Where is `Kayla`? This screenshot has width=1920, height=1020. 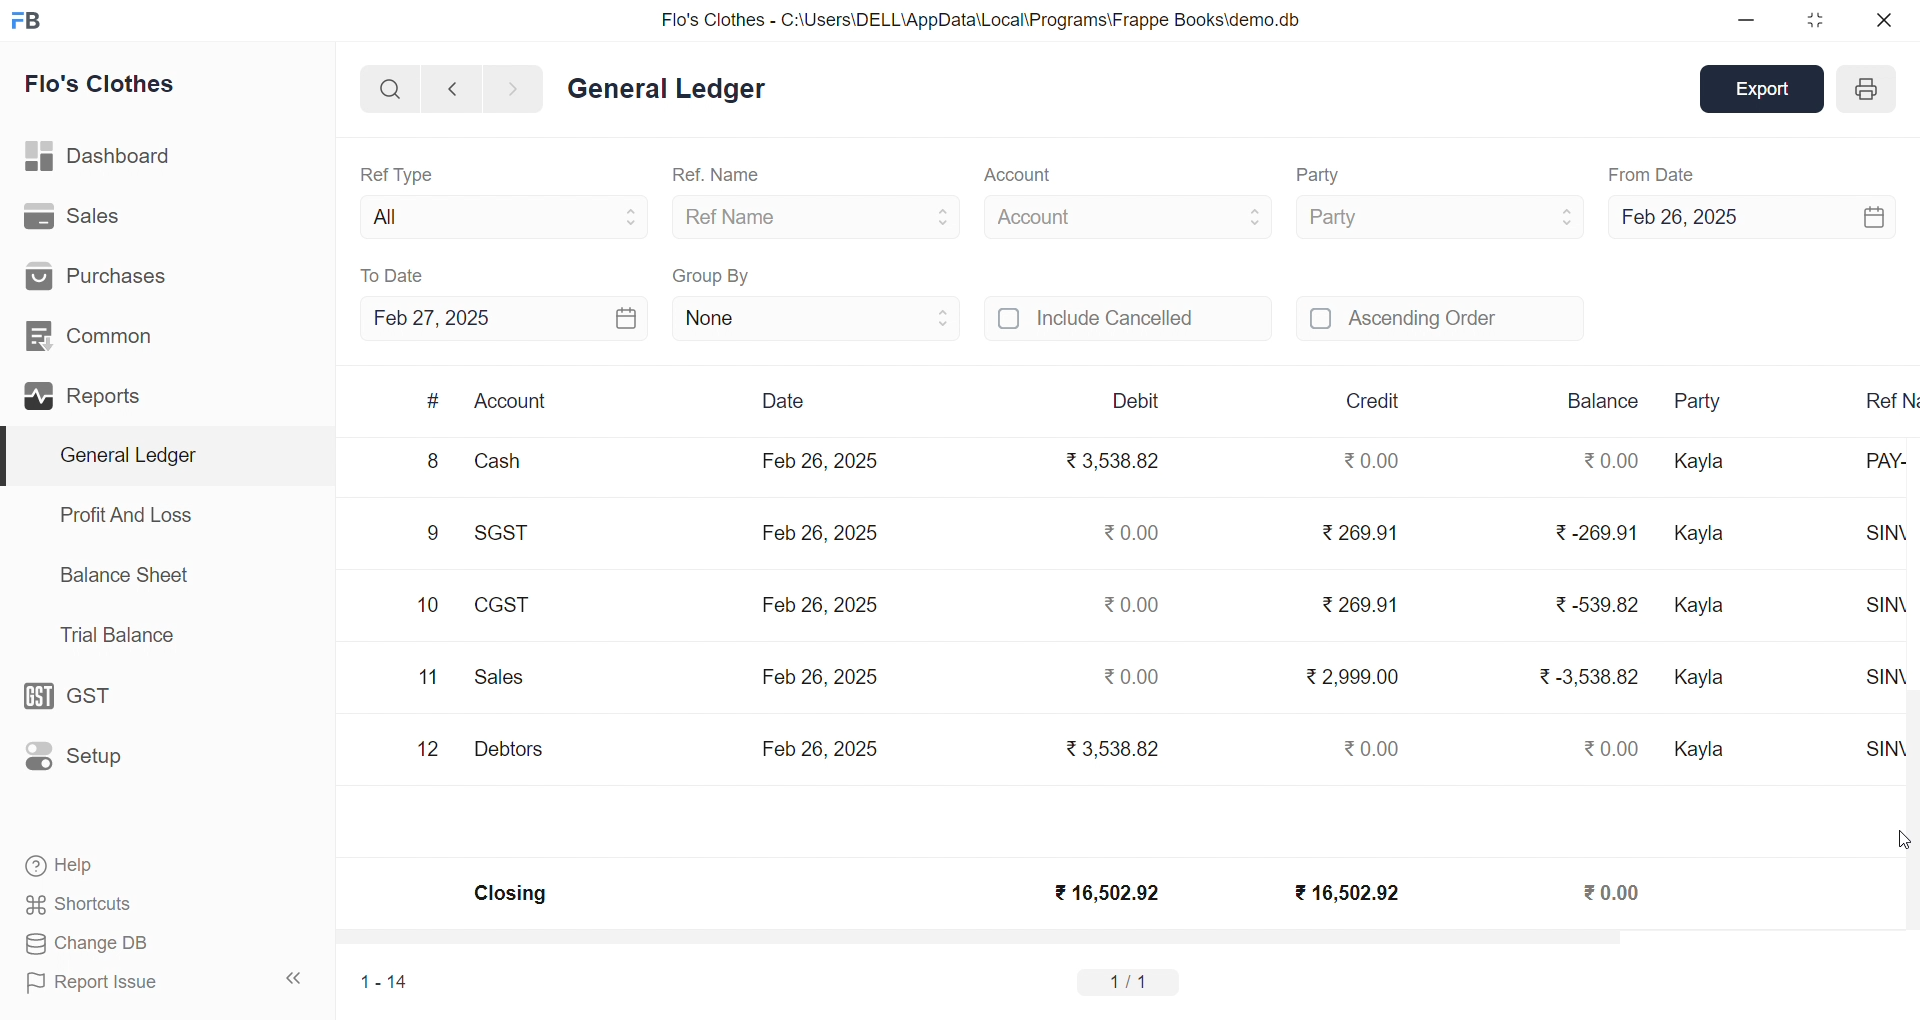
Kayla is located at coordinates (1702, 678).